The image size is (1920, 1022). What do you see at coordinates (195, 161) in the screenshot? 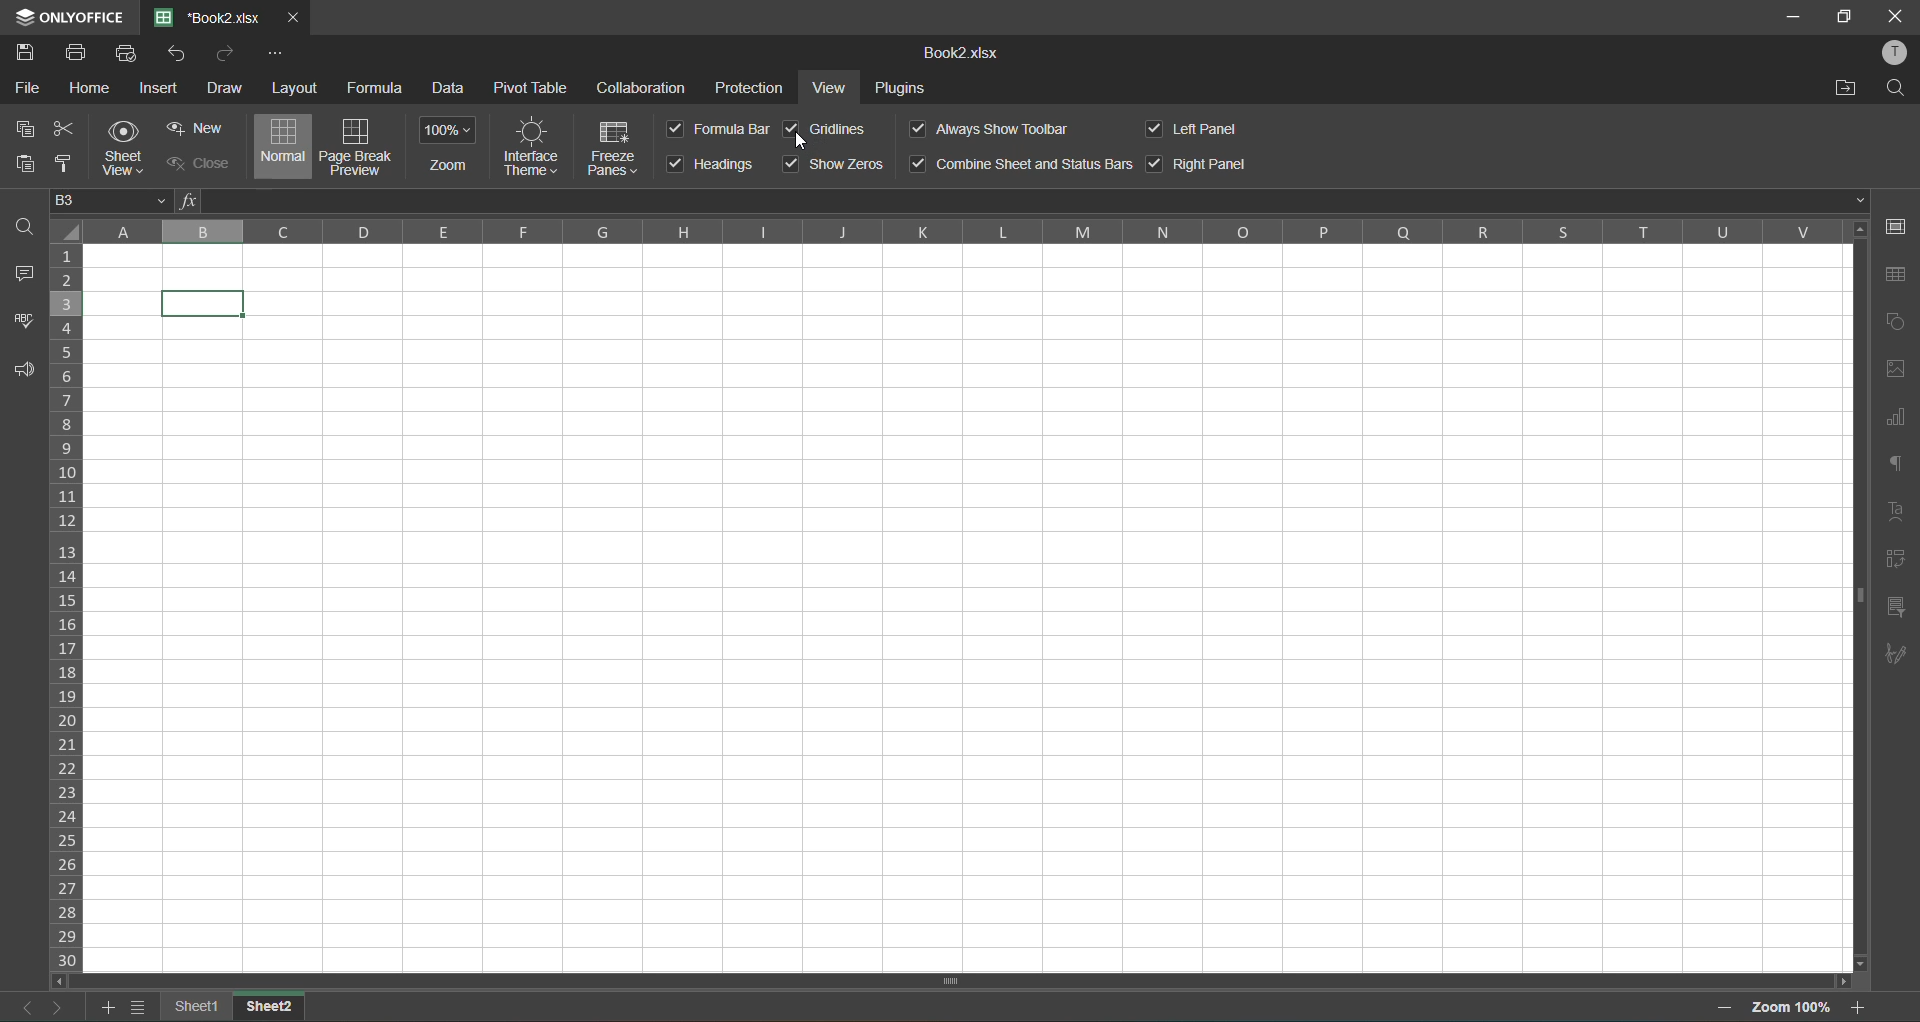
I see `close` at bounding box center [195, 161].